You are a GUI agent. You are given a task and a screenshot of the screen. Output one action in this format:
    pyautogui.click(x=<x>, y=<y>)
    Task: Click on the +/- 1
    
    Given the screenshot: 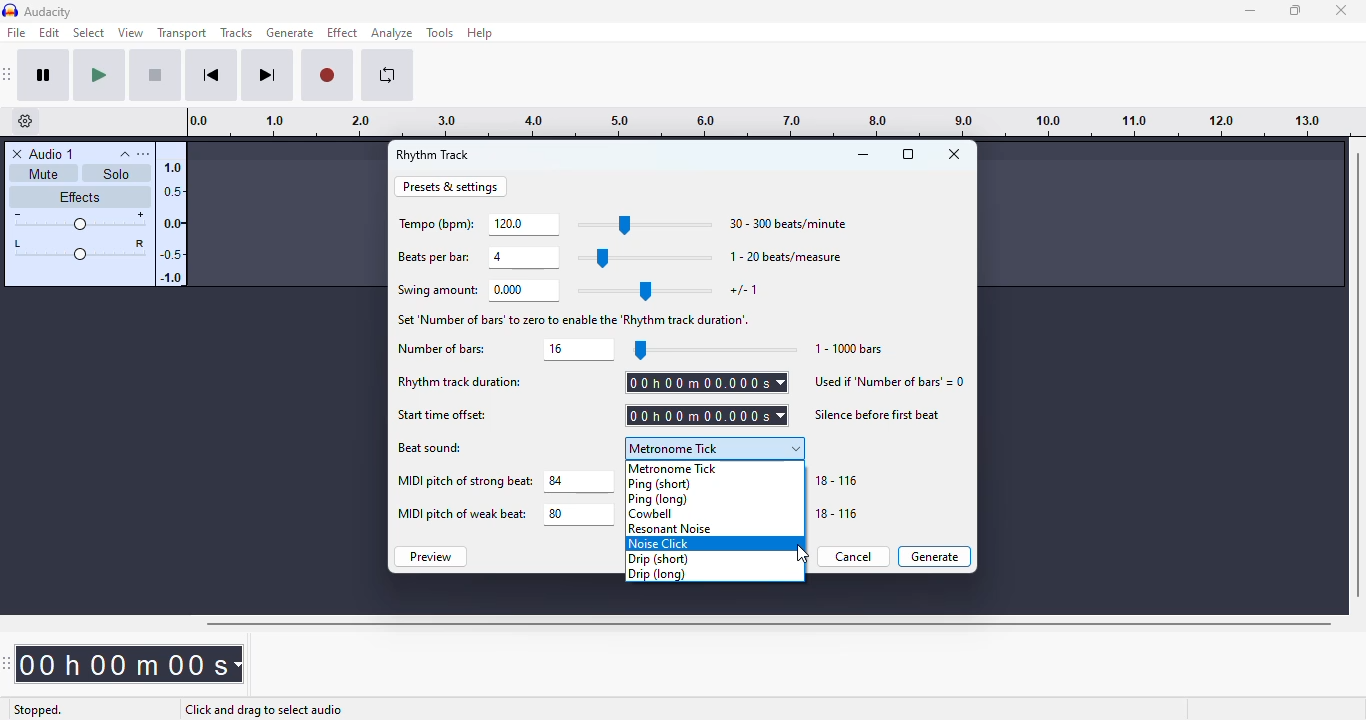 What is the action you would take?
    pyautogui.click(x=744, y=290)
    